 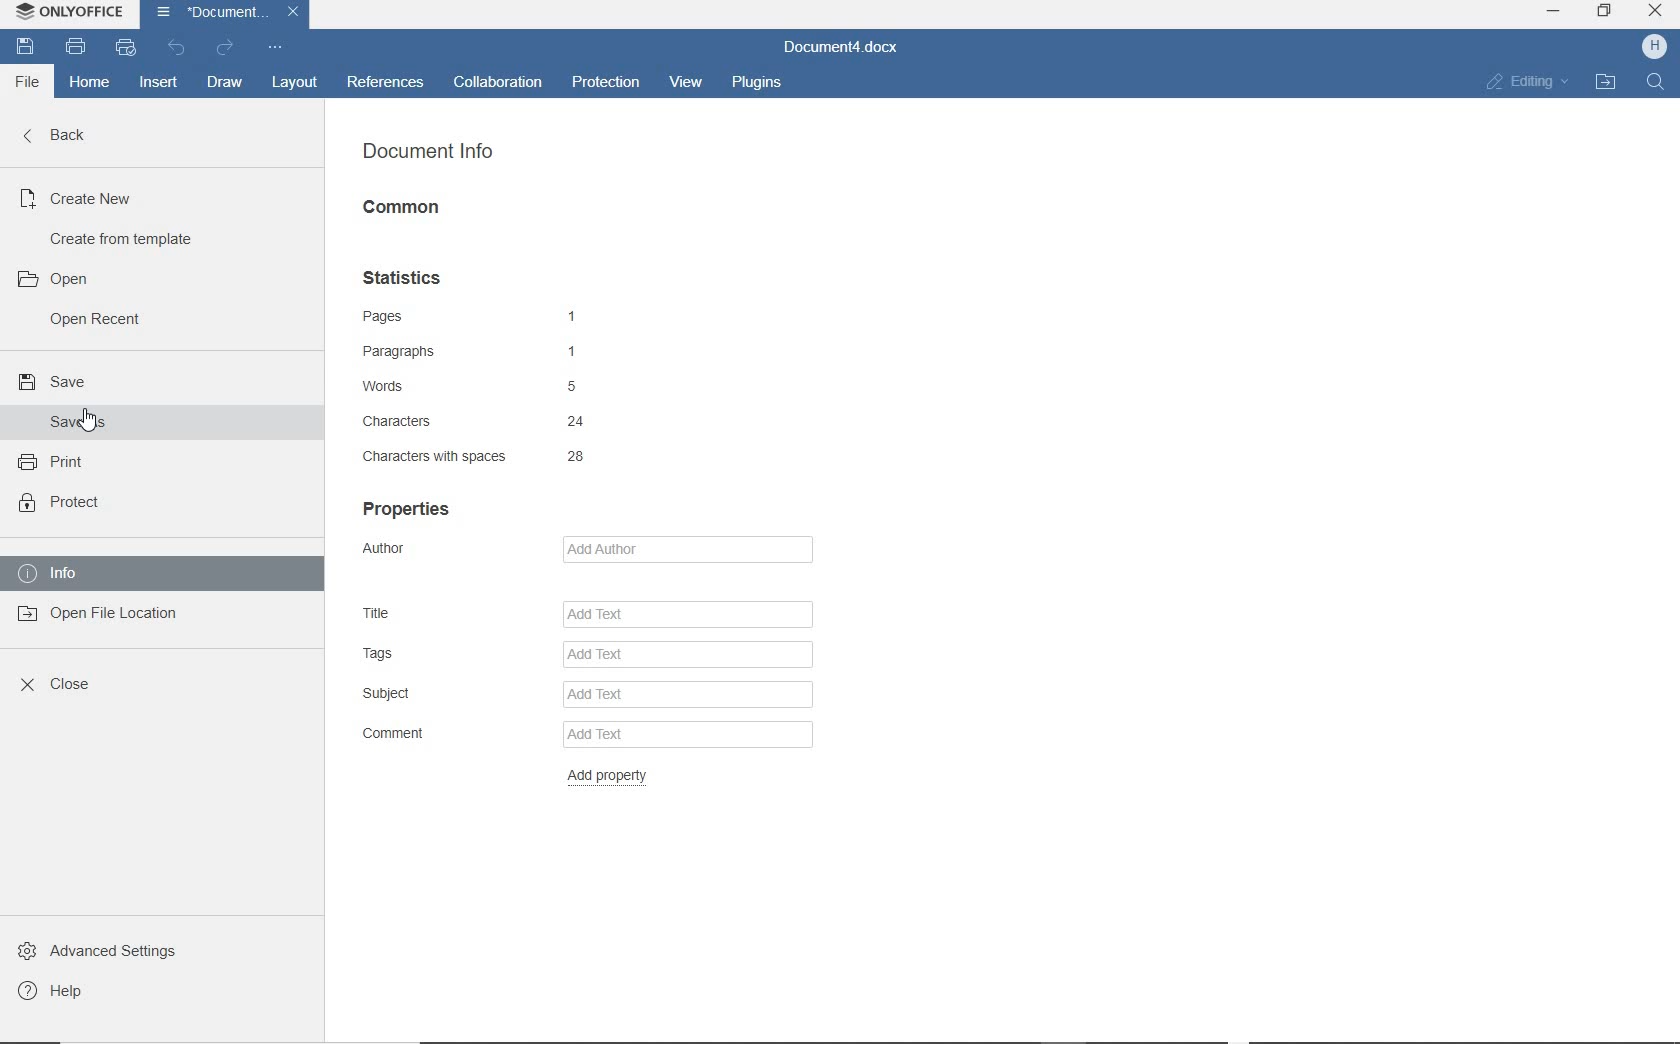 What do you see at coordinates (176, 48) in the screenshot?
I see `undo` at bounding box center [176, 48].